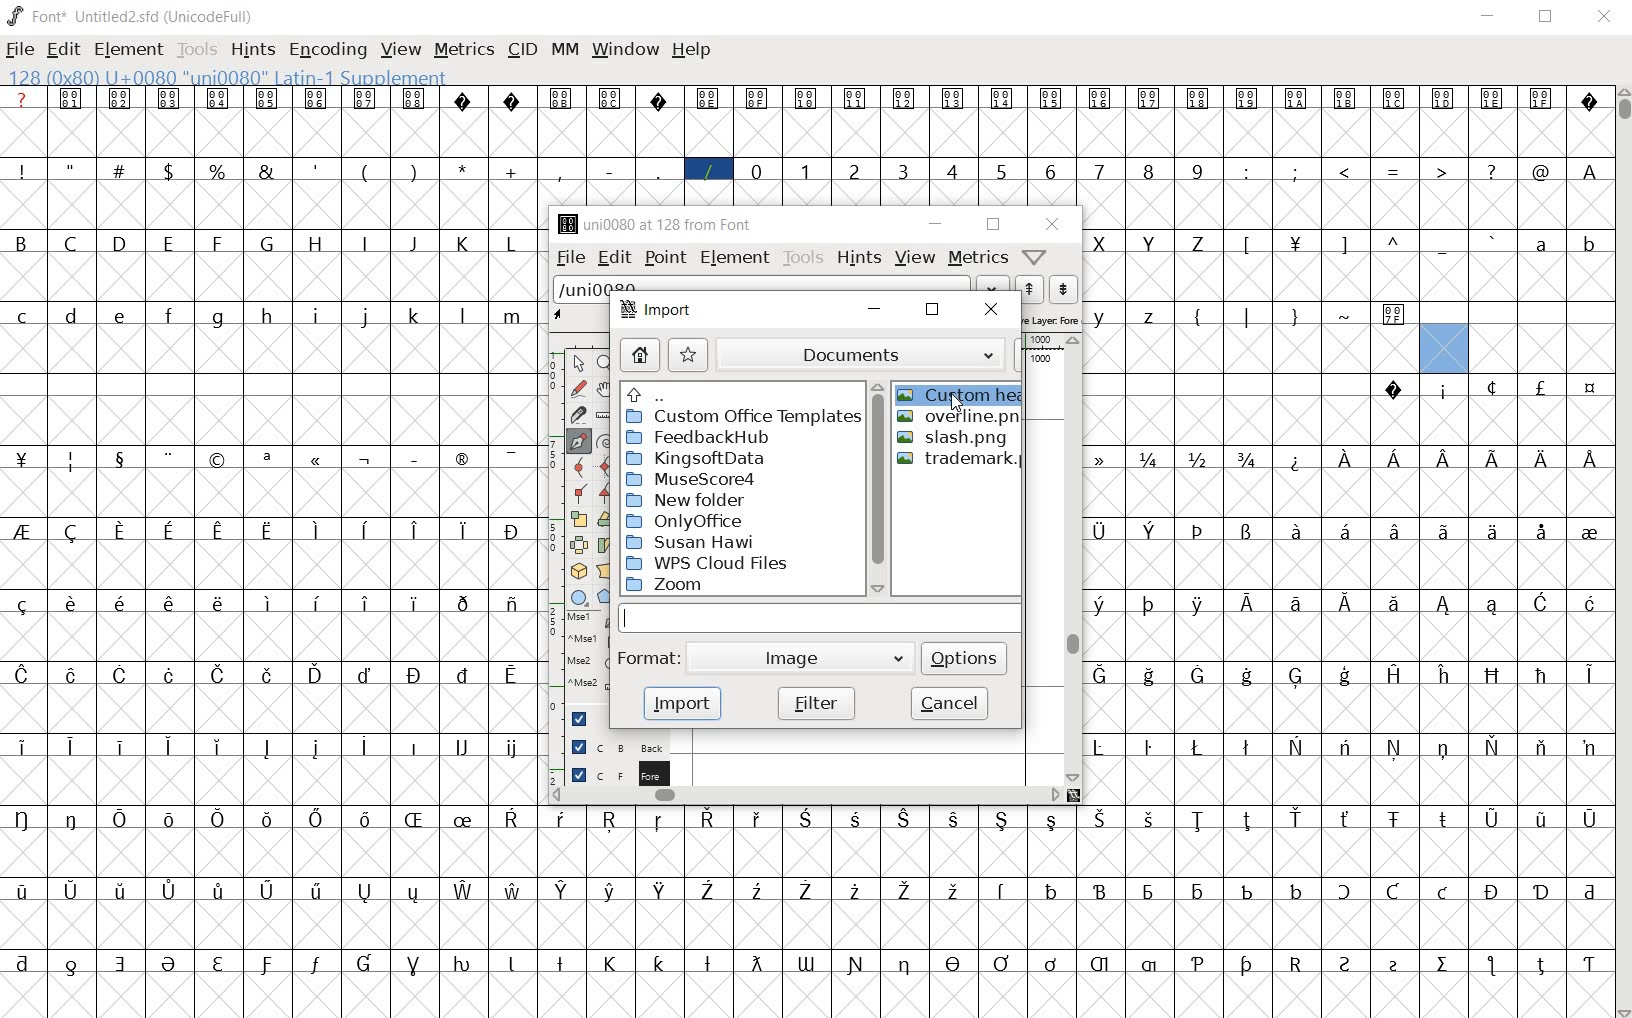 Image resolution: width=1632 pixels, height=1018 pixels. Describe the element at coordinates (464, 891) in the screenshot. I see `glyph` at that location.